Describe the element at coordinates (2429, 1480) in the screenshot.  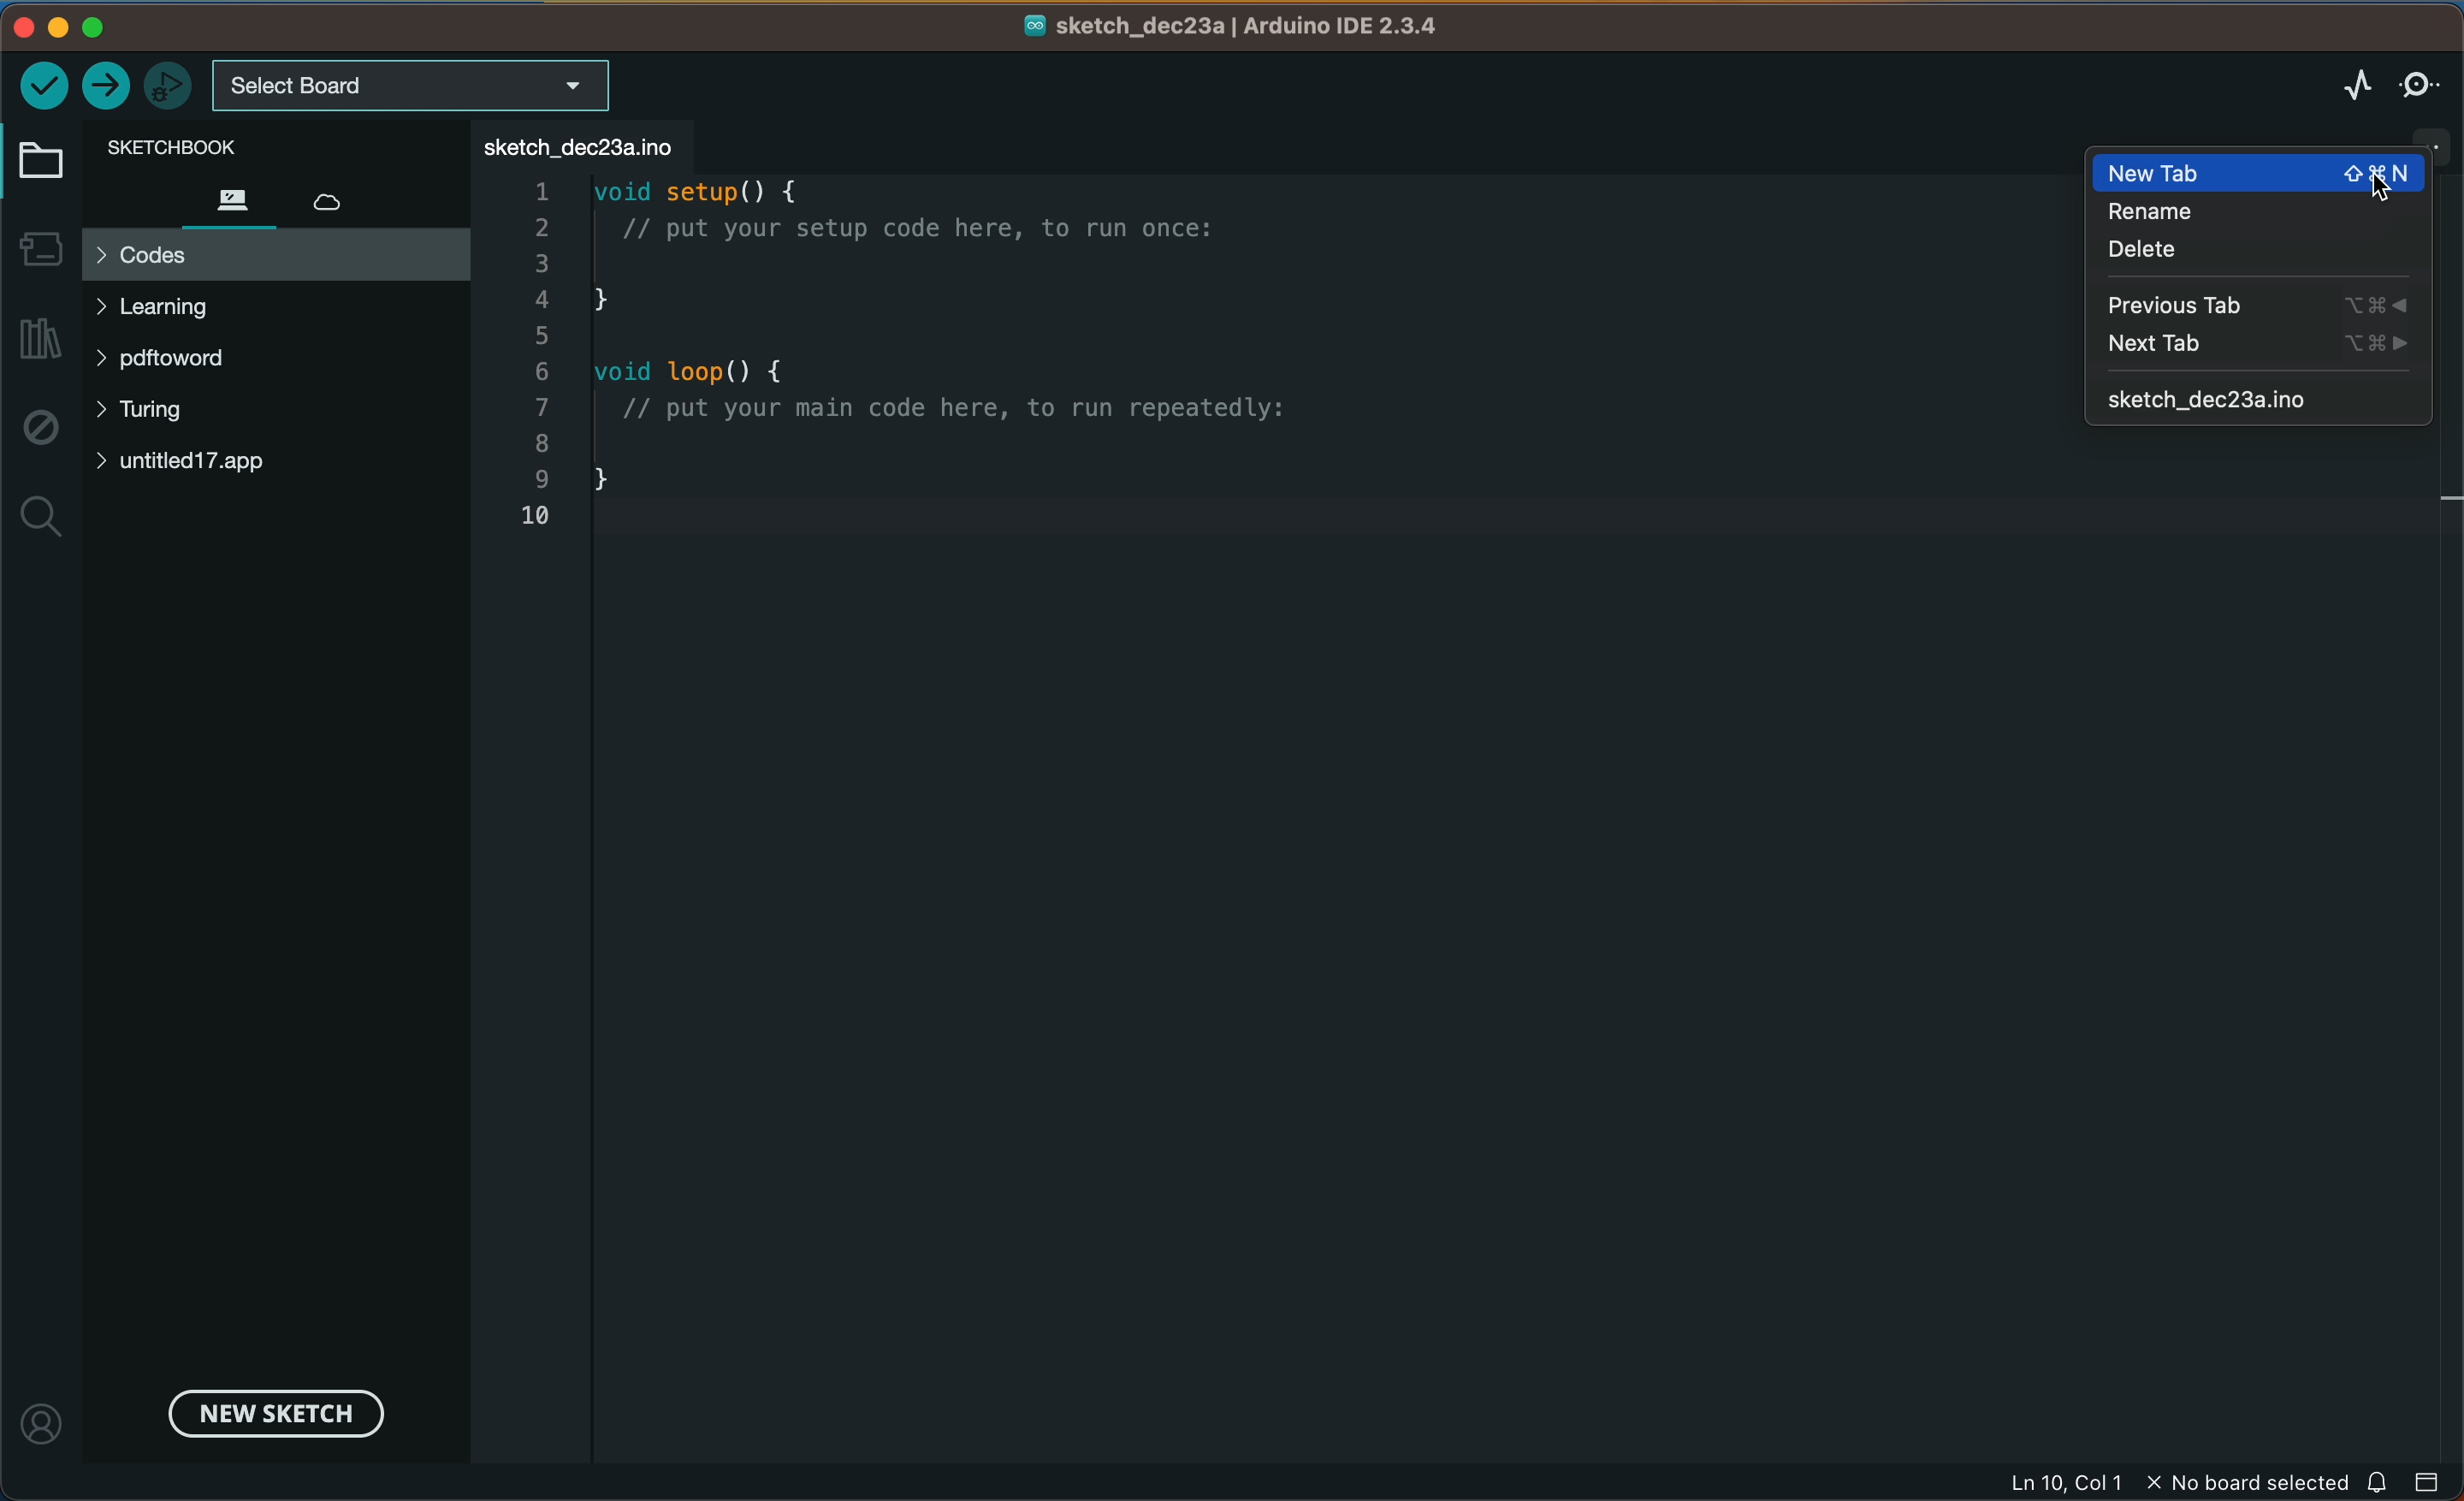
I see `close slide bar` at that location.